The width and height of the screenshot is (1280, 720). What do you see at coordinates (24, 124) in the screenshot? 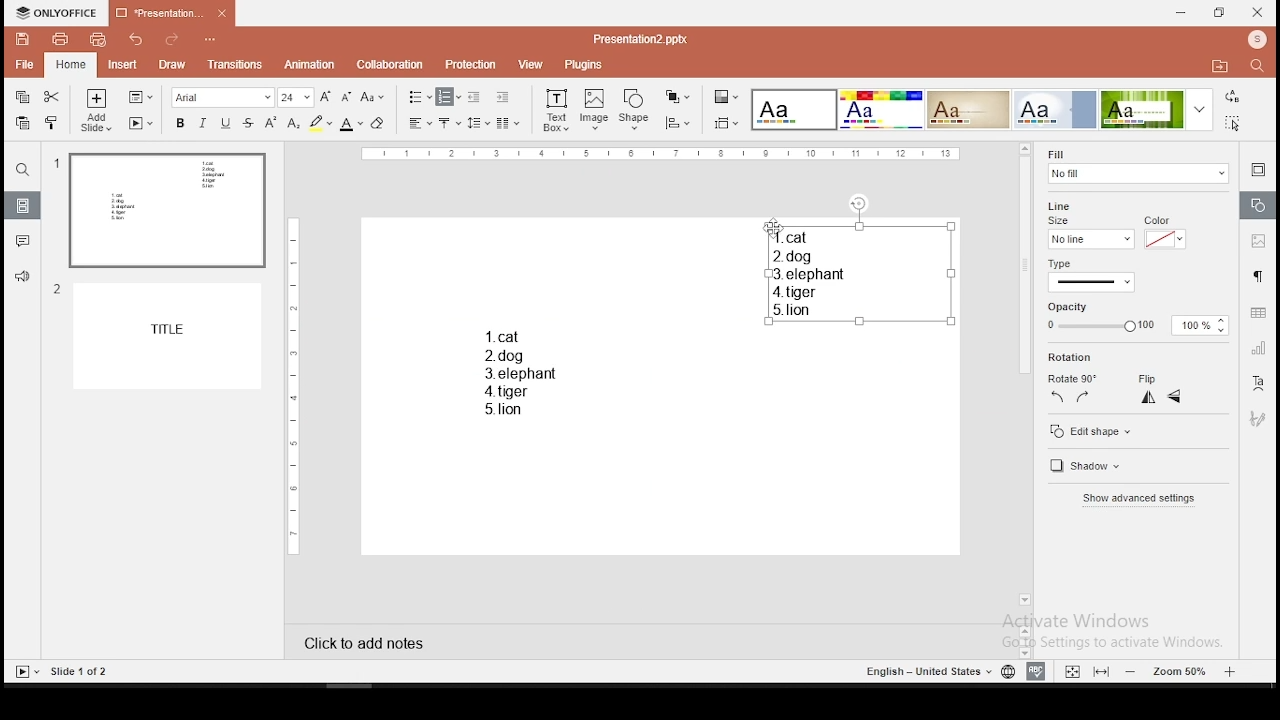
I see `paste` at bounding box center [24, 124].